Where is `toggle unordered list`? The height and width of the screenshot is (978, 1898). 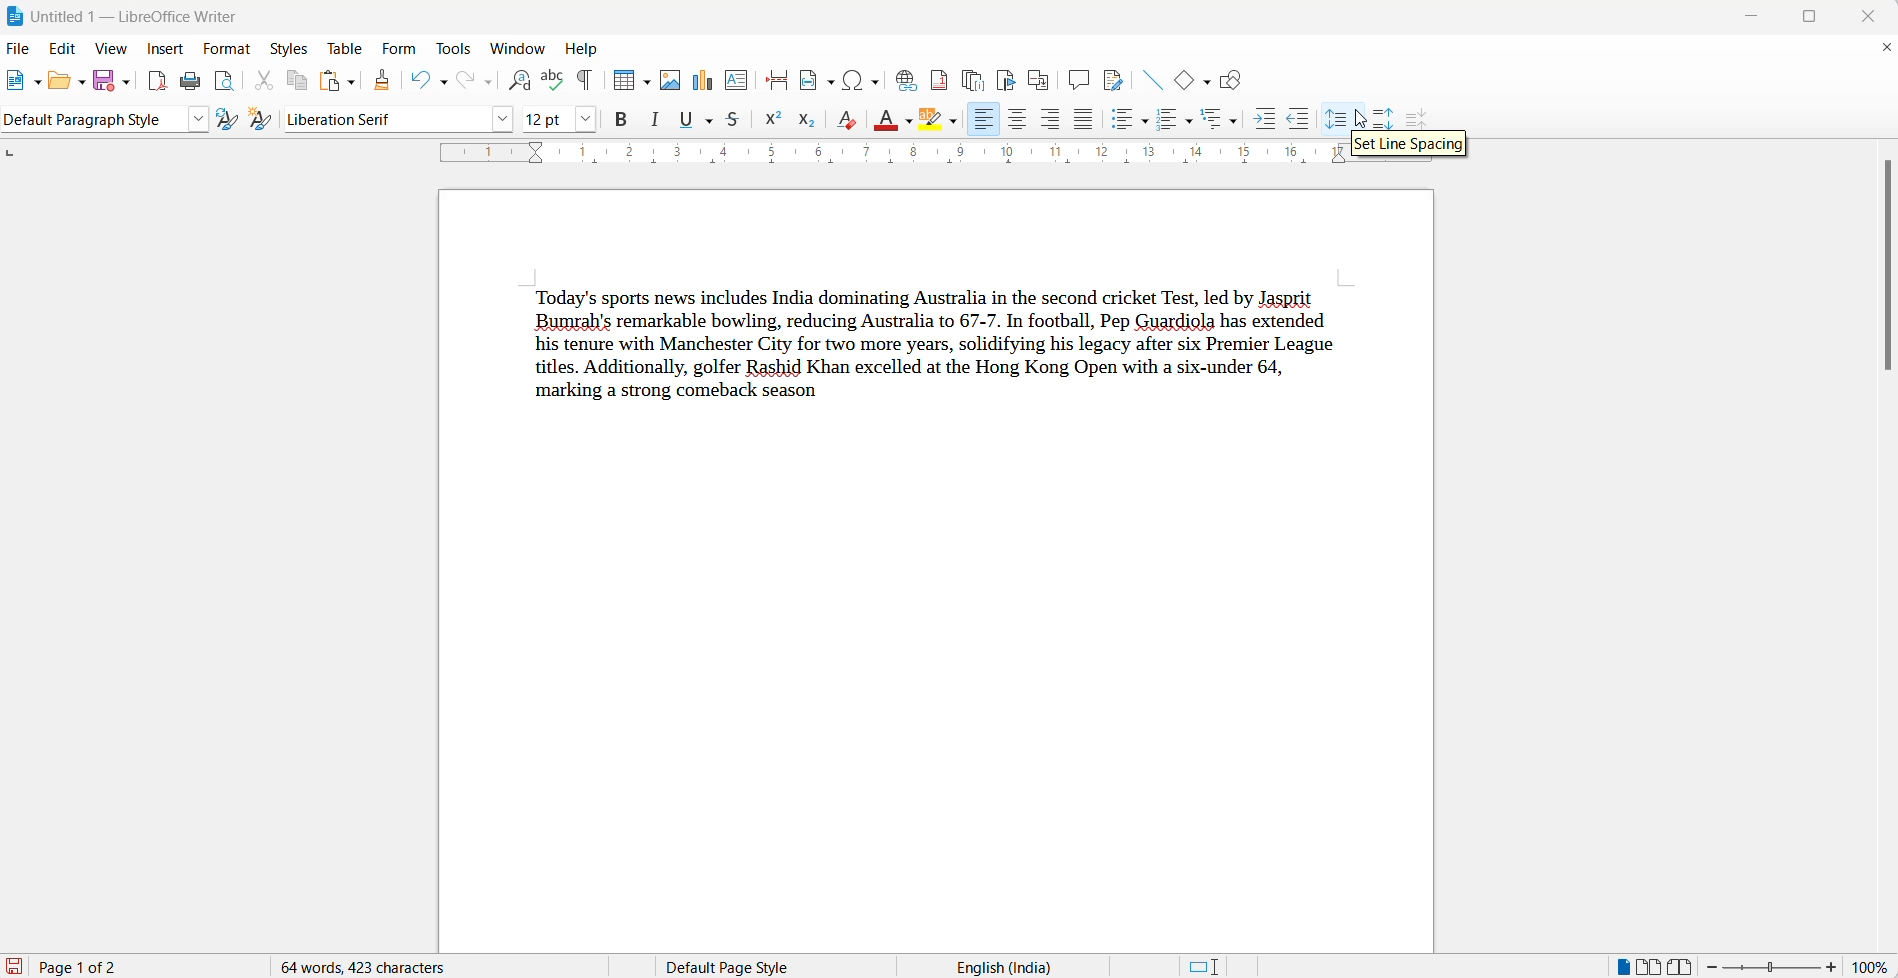 toggle unordered list is located at coordinates (1122, 122).